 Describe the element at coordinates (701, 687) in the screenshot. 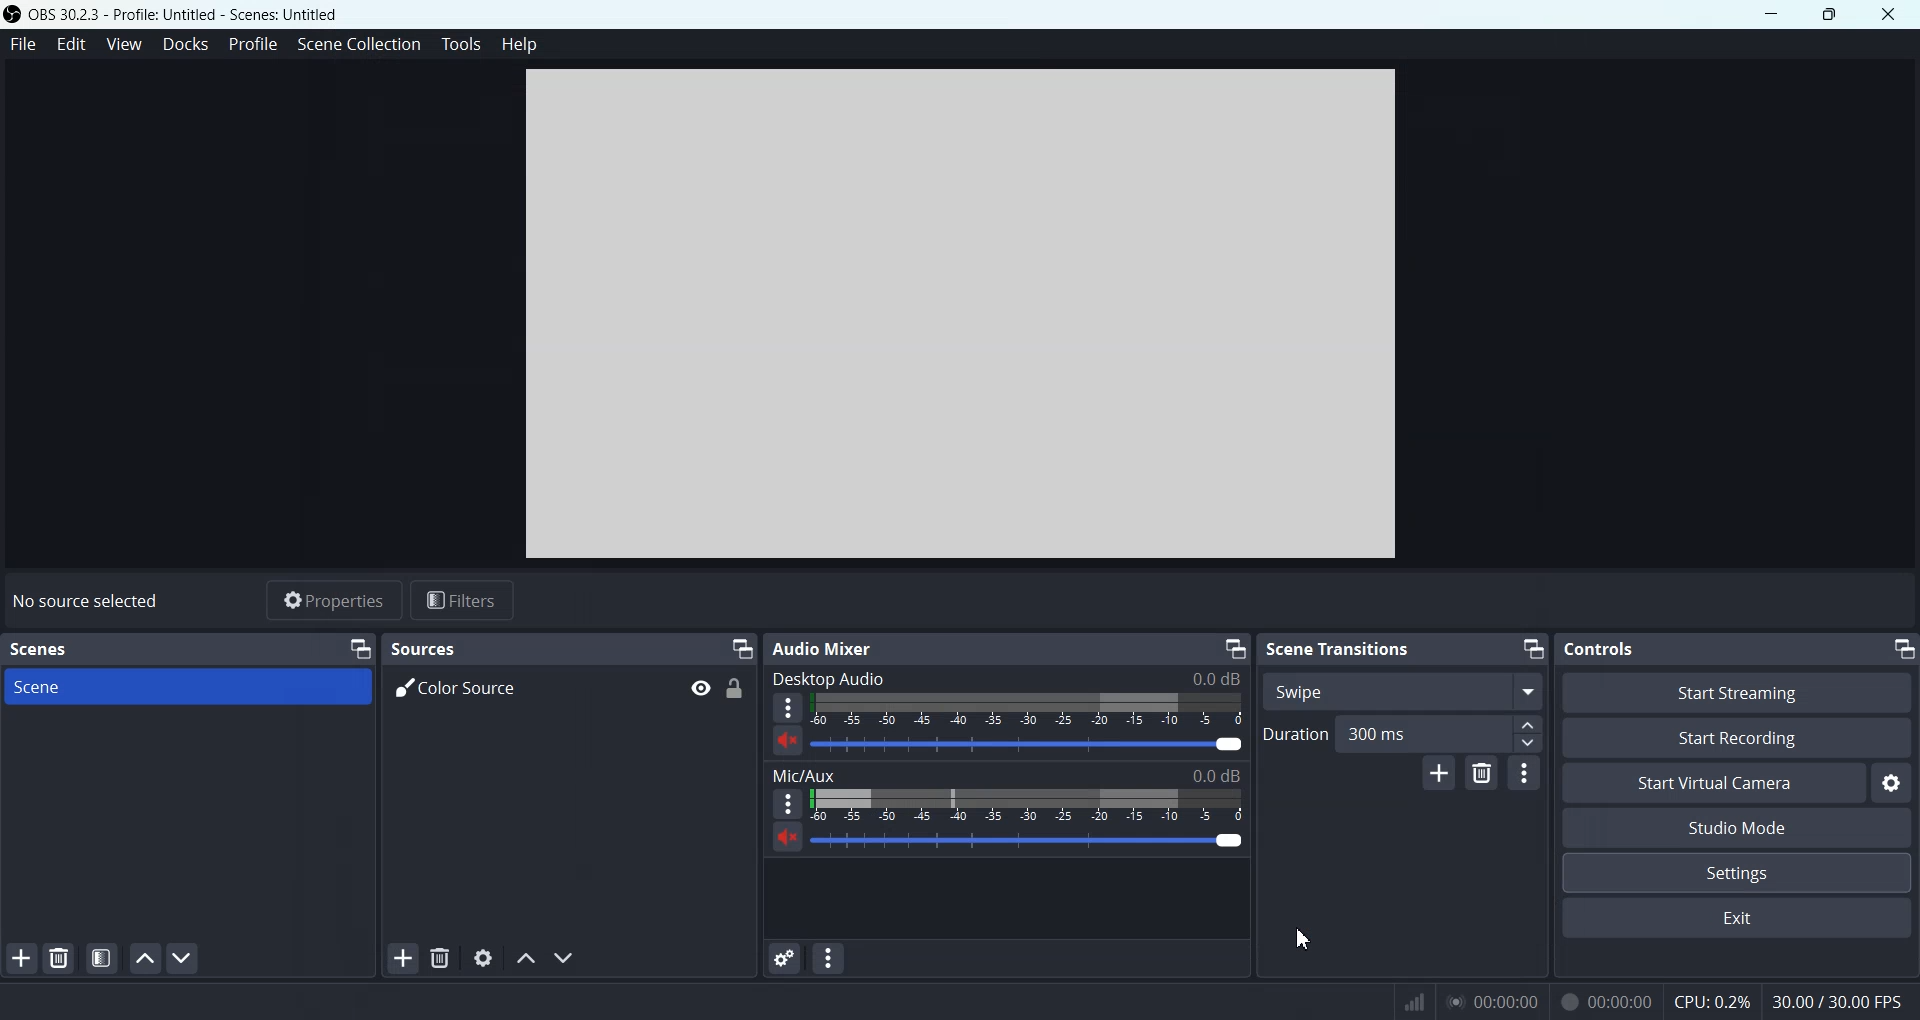

I see `Eye` at that location.